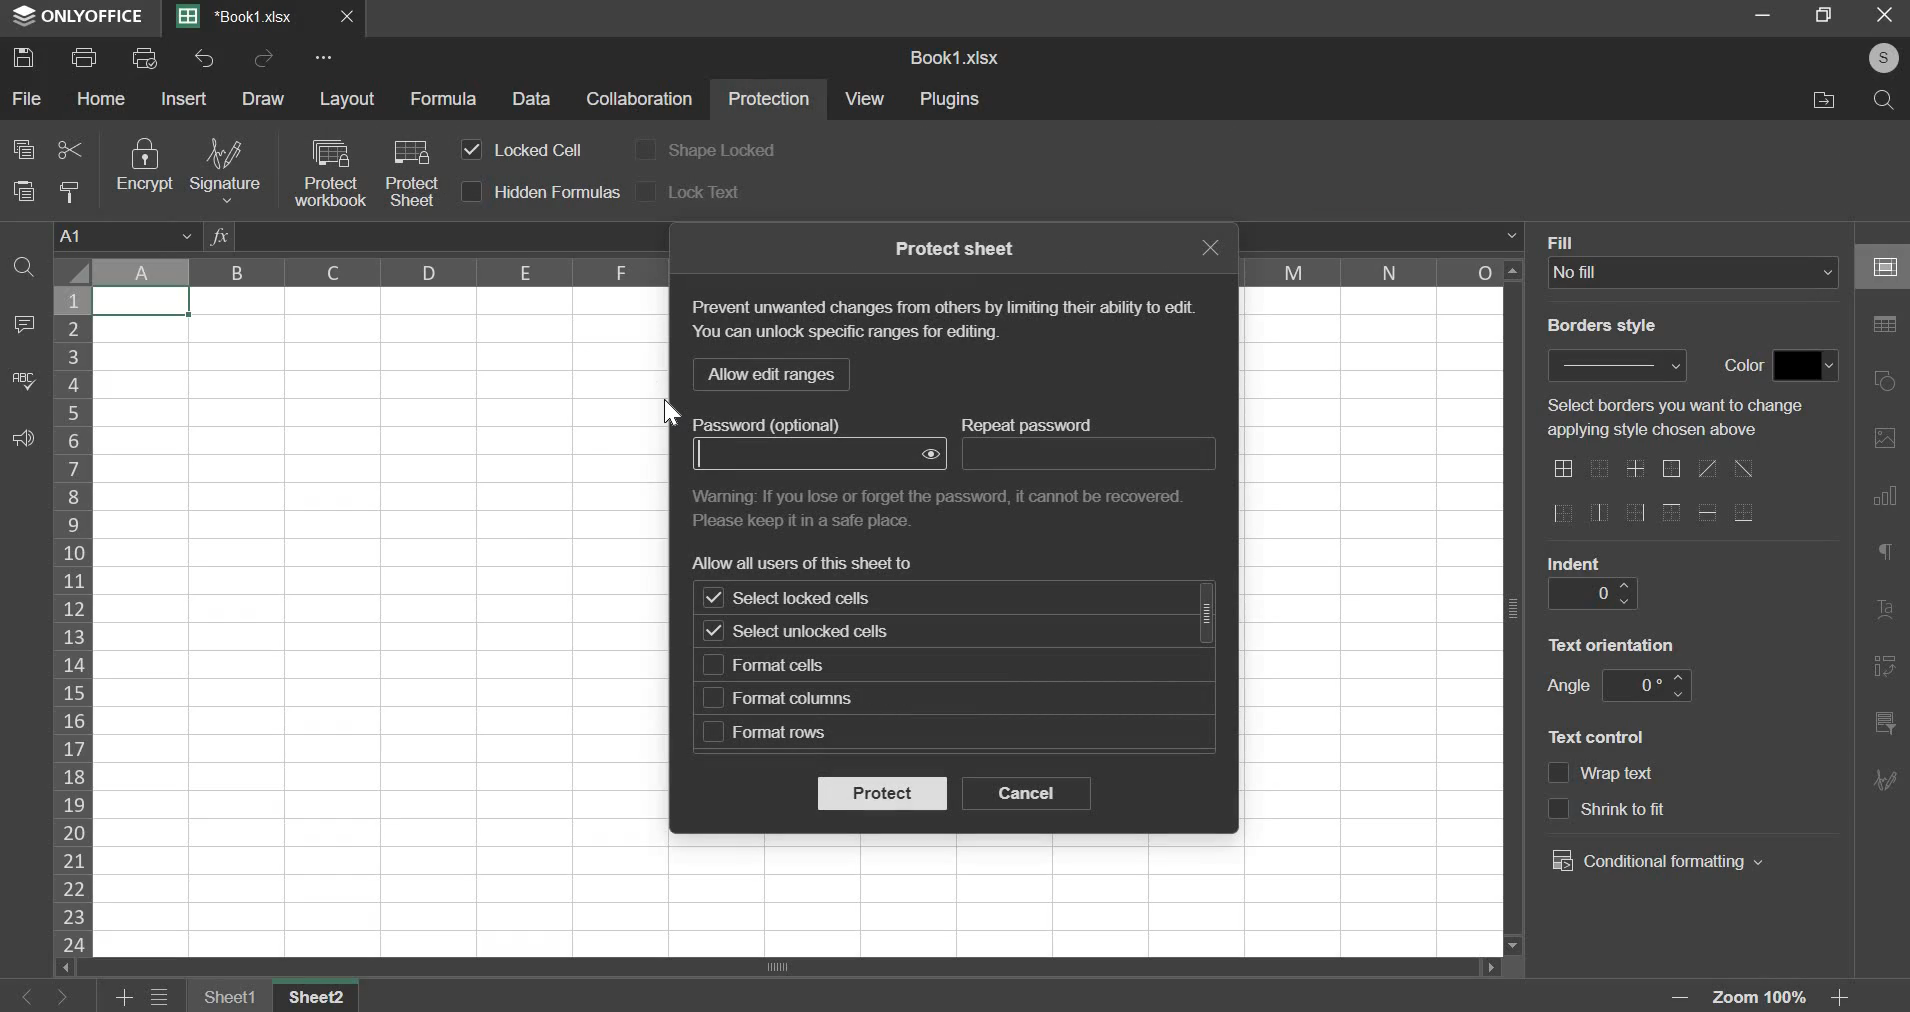 This screenshot has height=1012, width=1910. I want to click on protect, so click(881, 793).